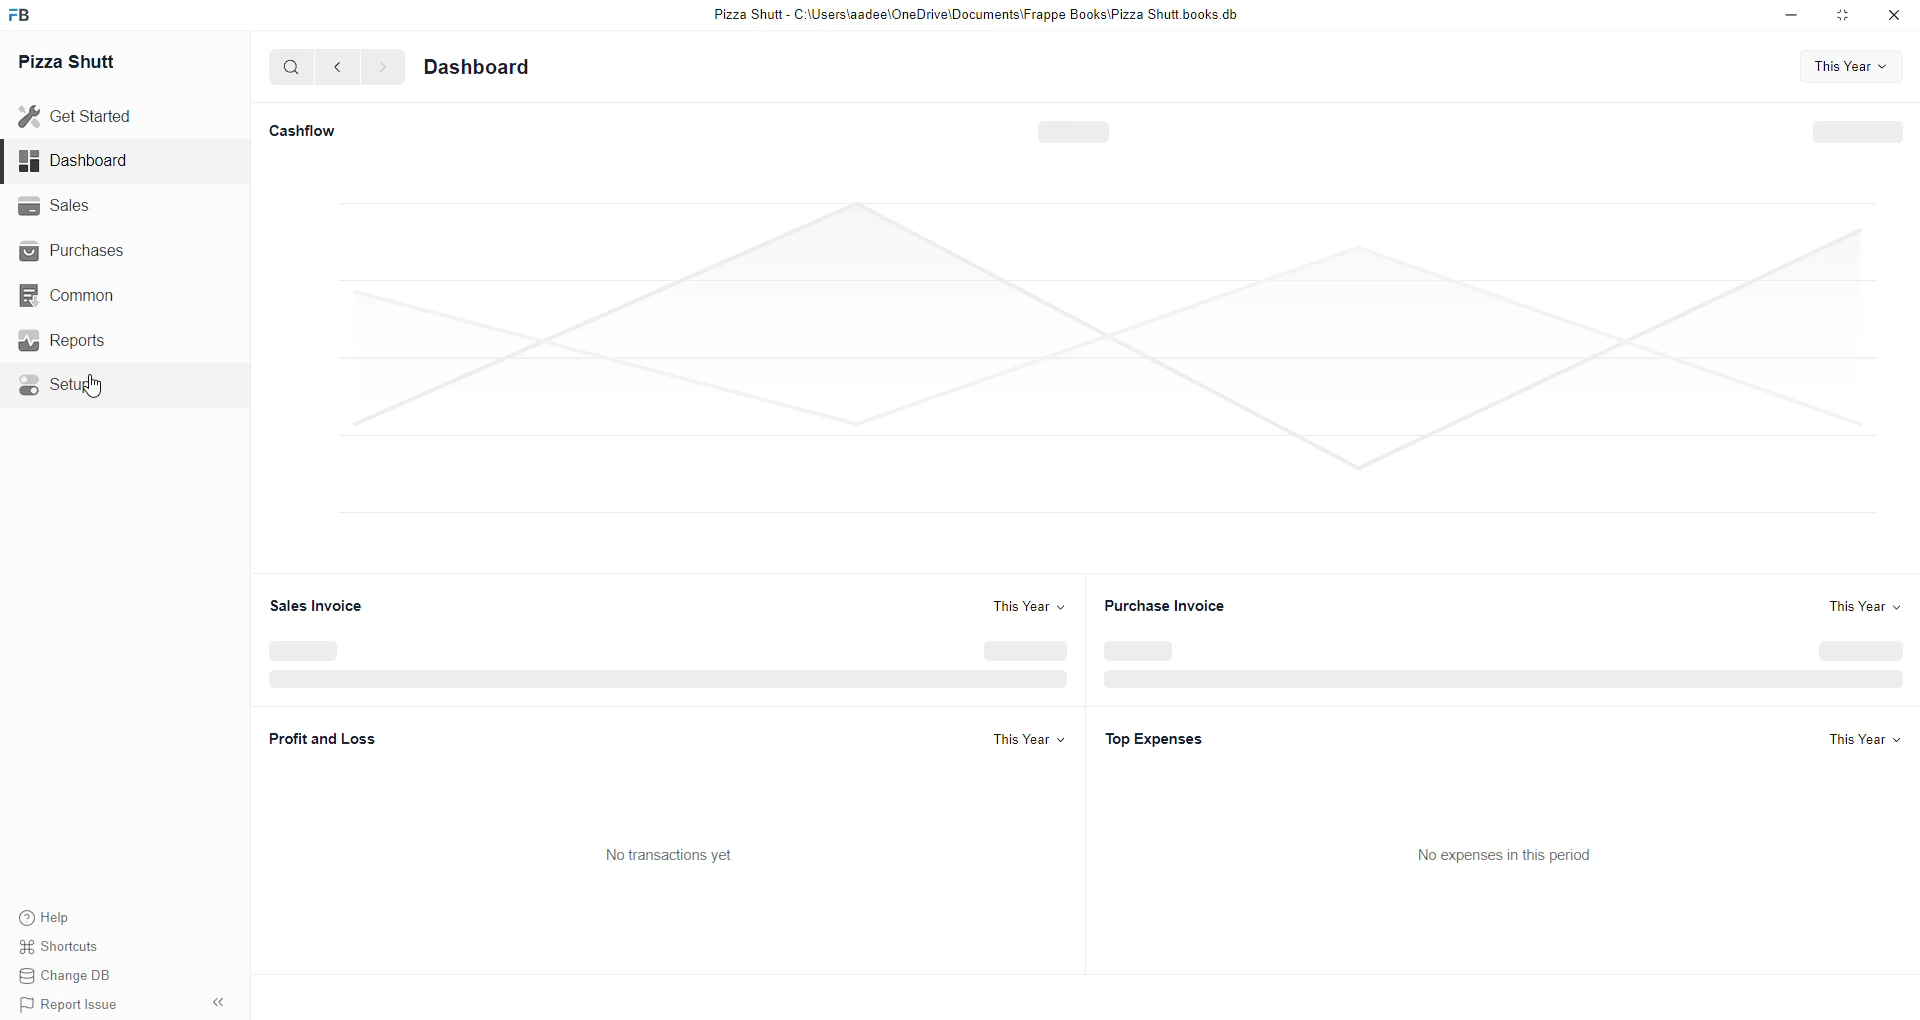 This screenshot has width=1920, height=1020. Describe the element at coordinates (979, 18) in the screenshot. I see `Pizza Shut - C:\Userslaadee\OneDrive\Documents\Frappe Books\Pizza Shutt books.db` at that location.